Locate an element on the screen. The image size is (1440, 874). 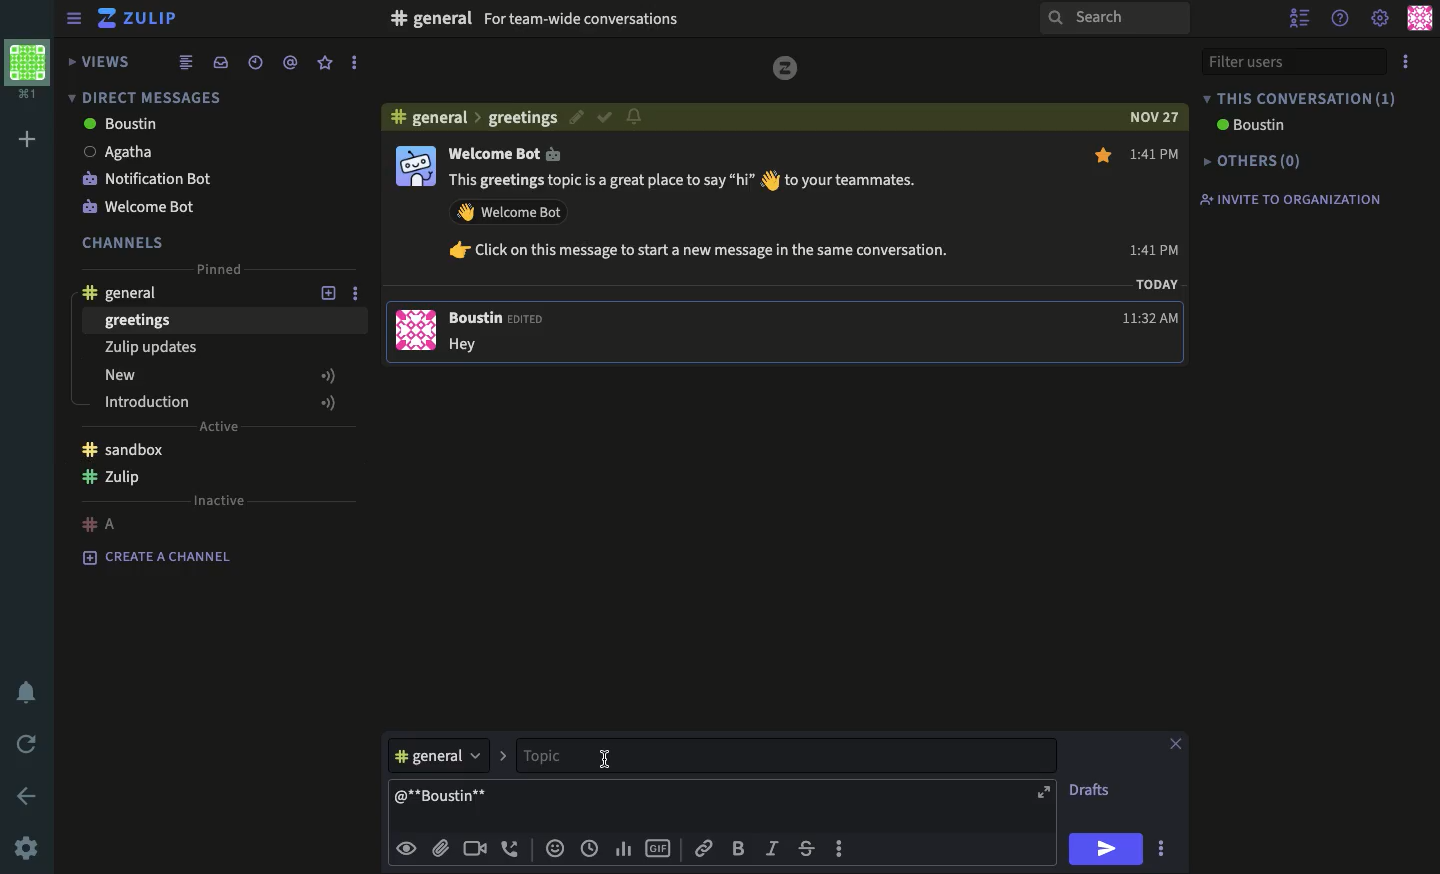
options is located at coordinates (1408, 61).